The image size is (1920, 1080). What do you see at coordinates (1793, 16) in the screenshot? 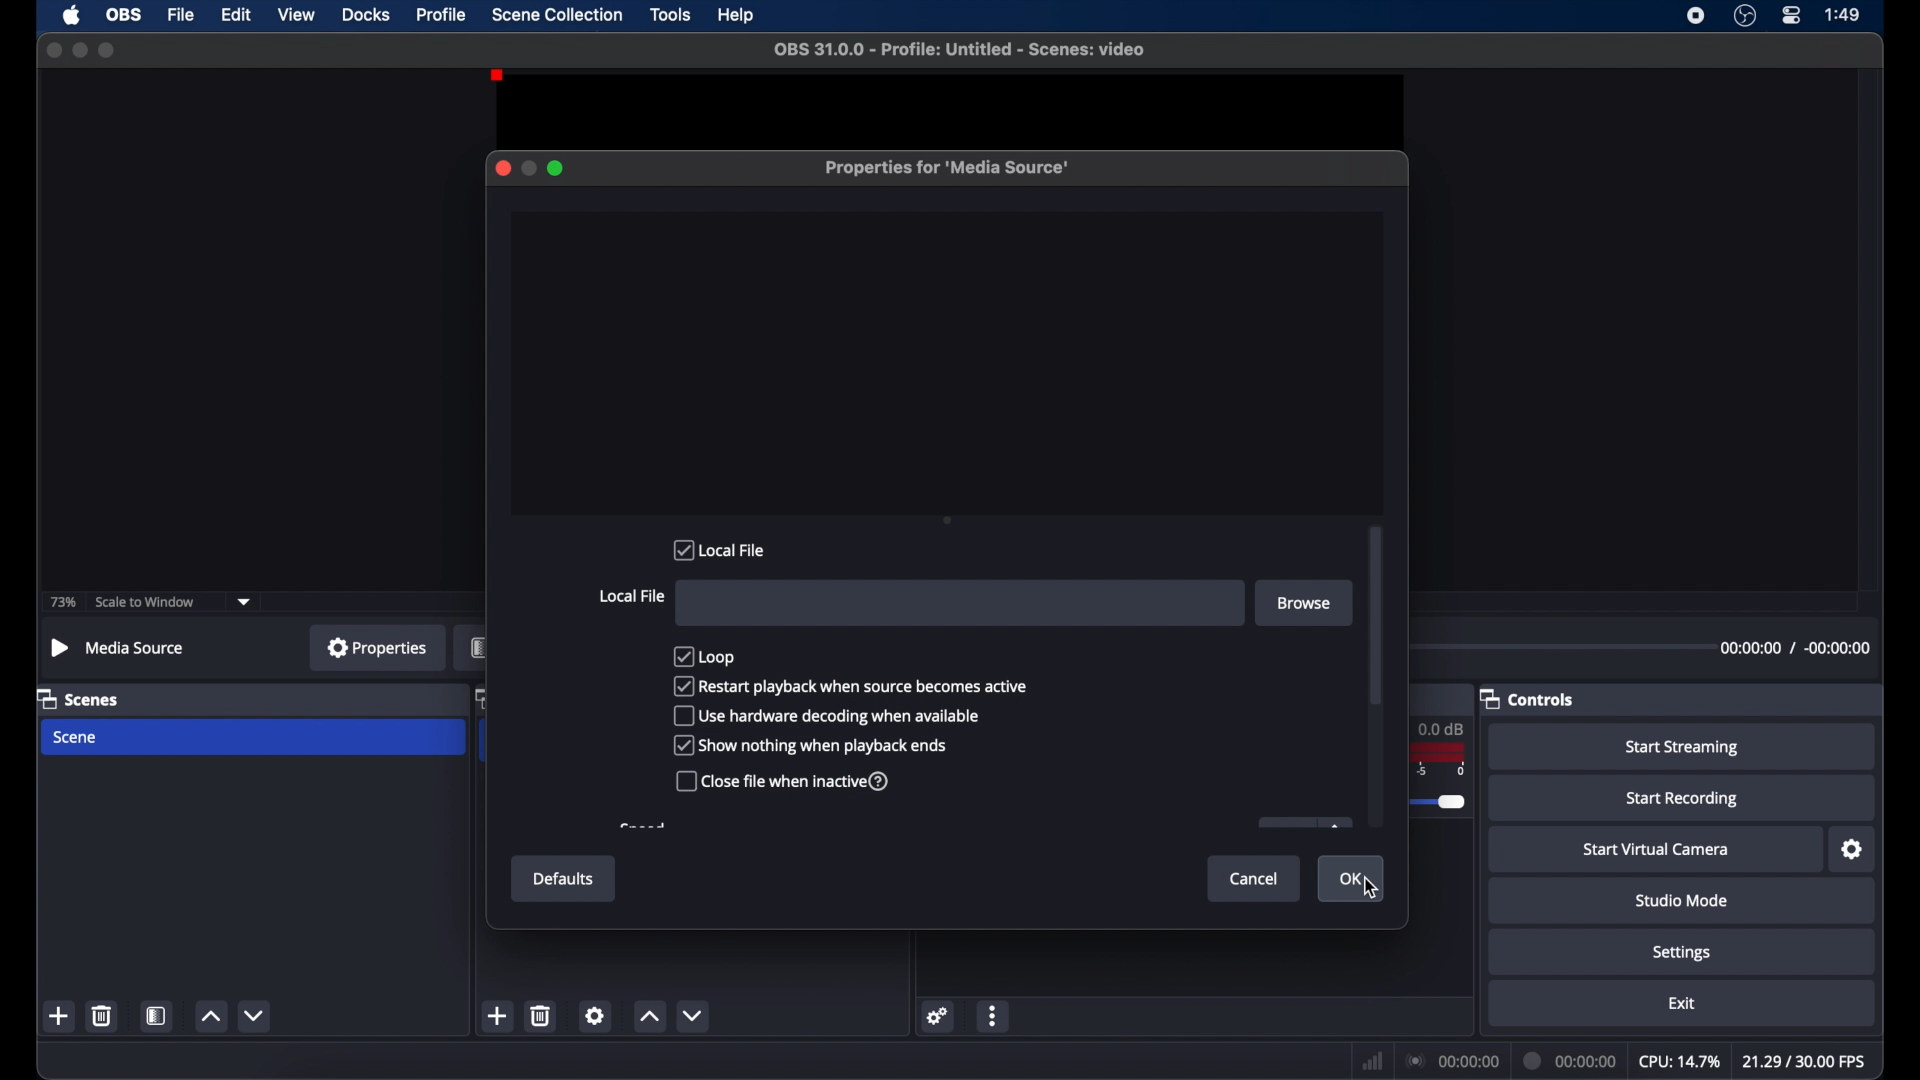
I see `control center` at bounding box center [1793, 16].